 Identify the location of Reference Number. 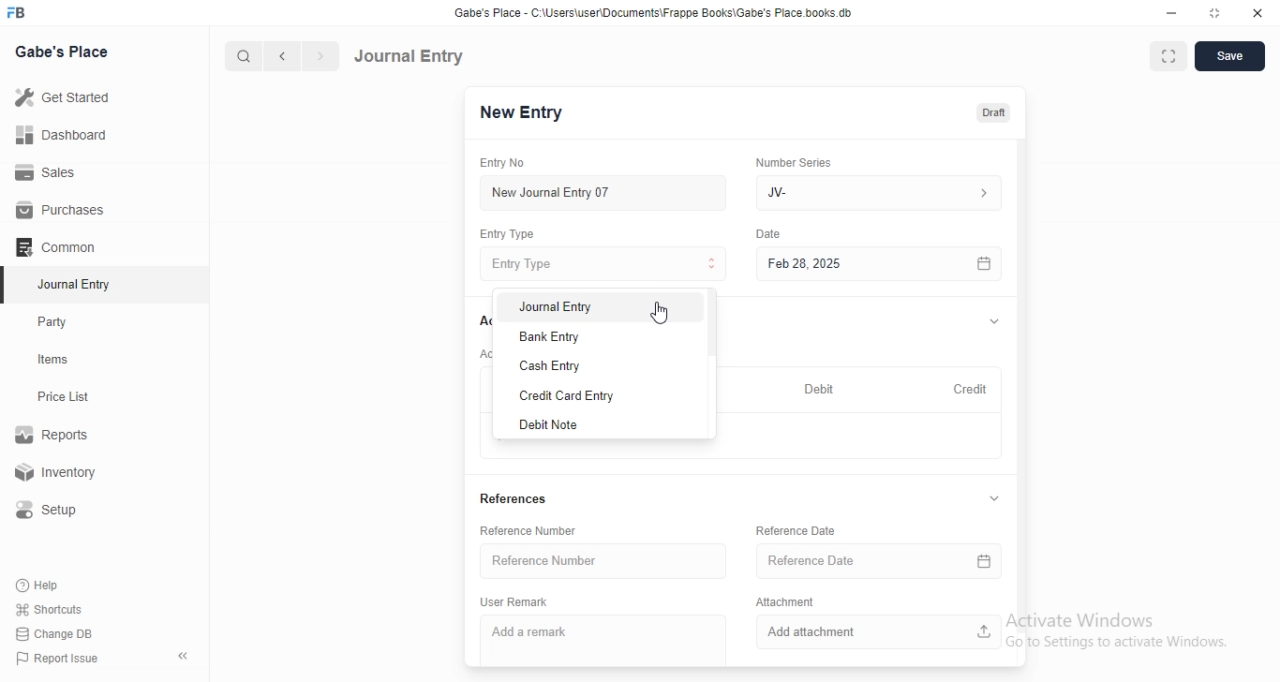
(602, 559).